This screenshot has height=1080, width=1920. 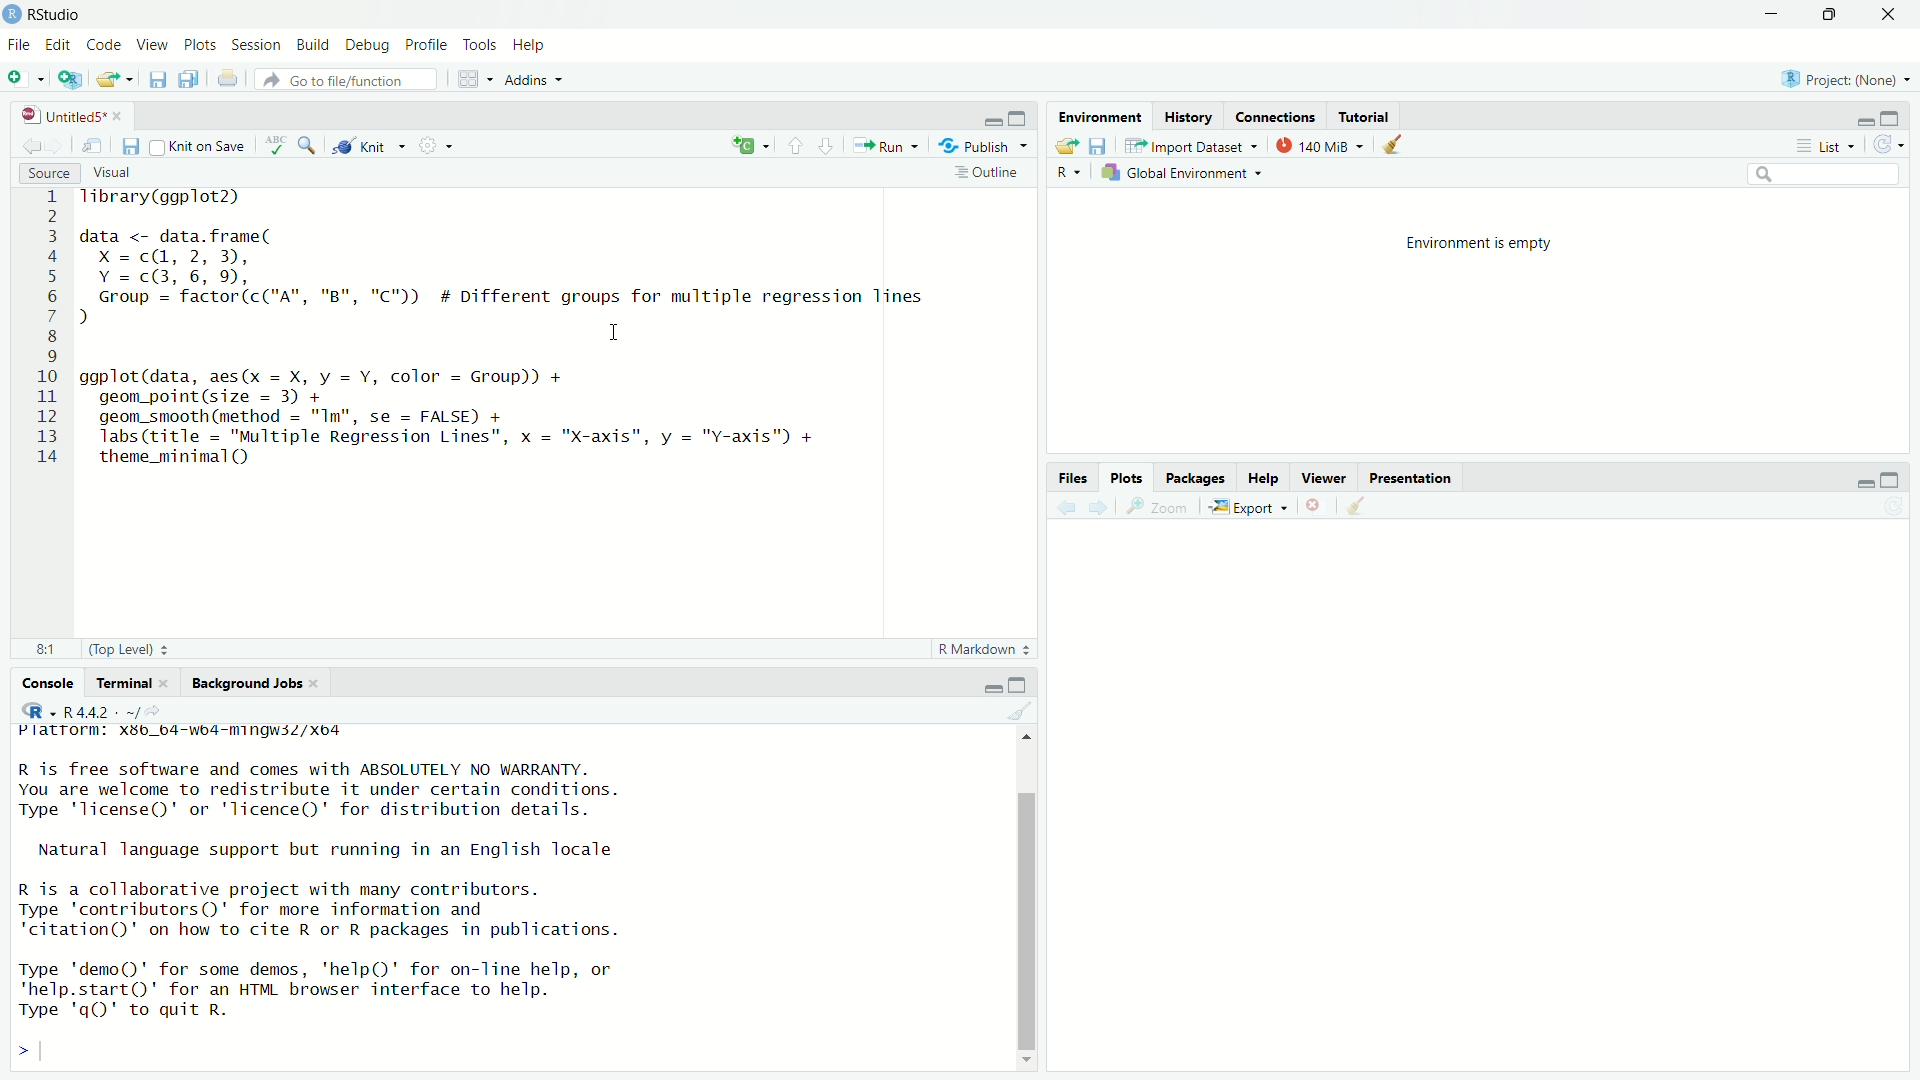 I want to click on print, so click(x=230, y=82).